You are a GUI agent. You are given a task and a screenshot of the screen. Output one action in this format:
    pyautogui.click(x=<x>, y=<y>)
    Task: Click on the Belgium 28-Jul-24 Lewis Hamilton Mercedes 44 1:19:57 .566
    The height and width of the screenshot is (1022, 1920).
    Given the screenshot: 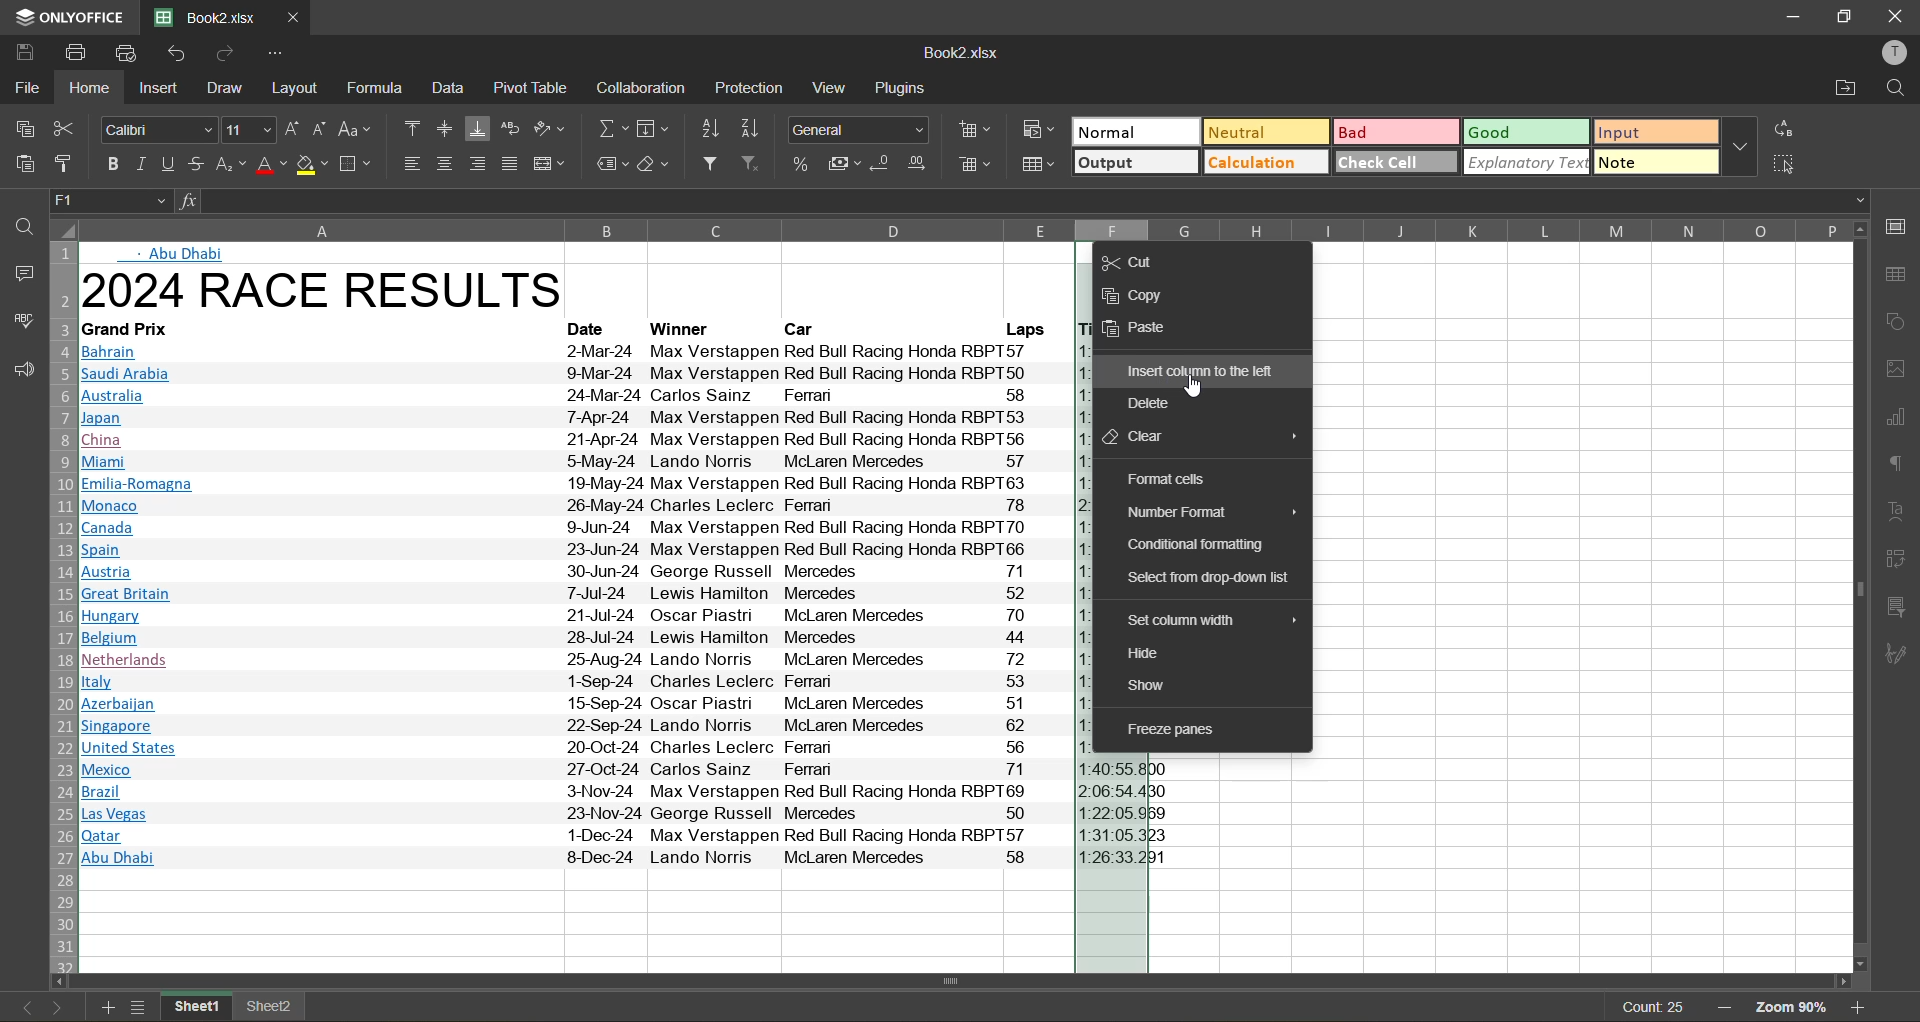 What is the action you would take?
    pyautogui.click(x=571, y=638)
    